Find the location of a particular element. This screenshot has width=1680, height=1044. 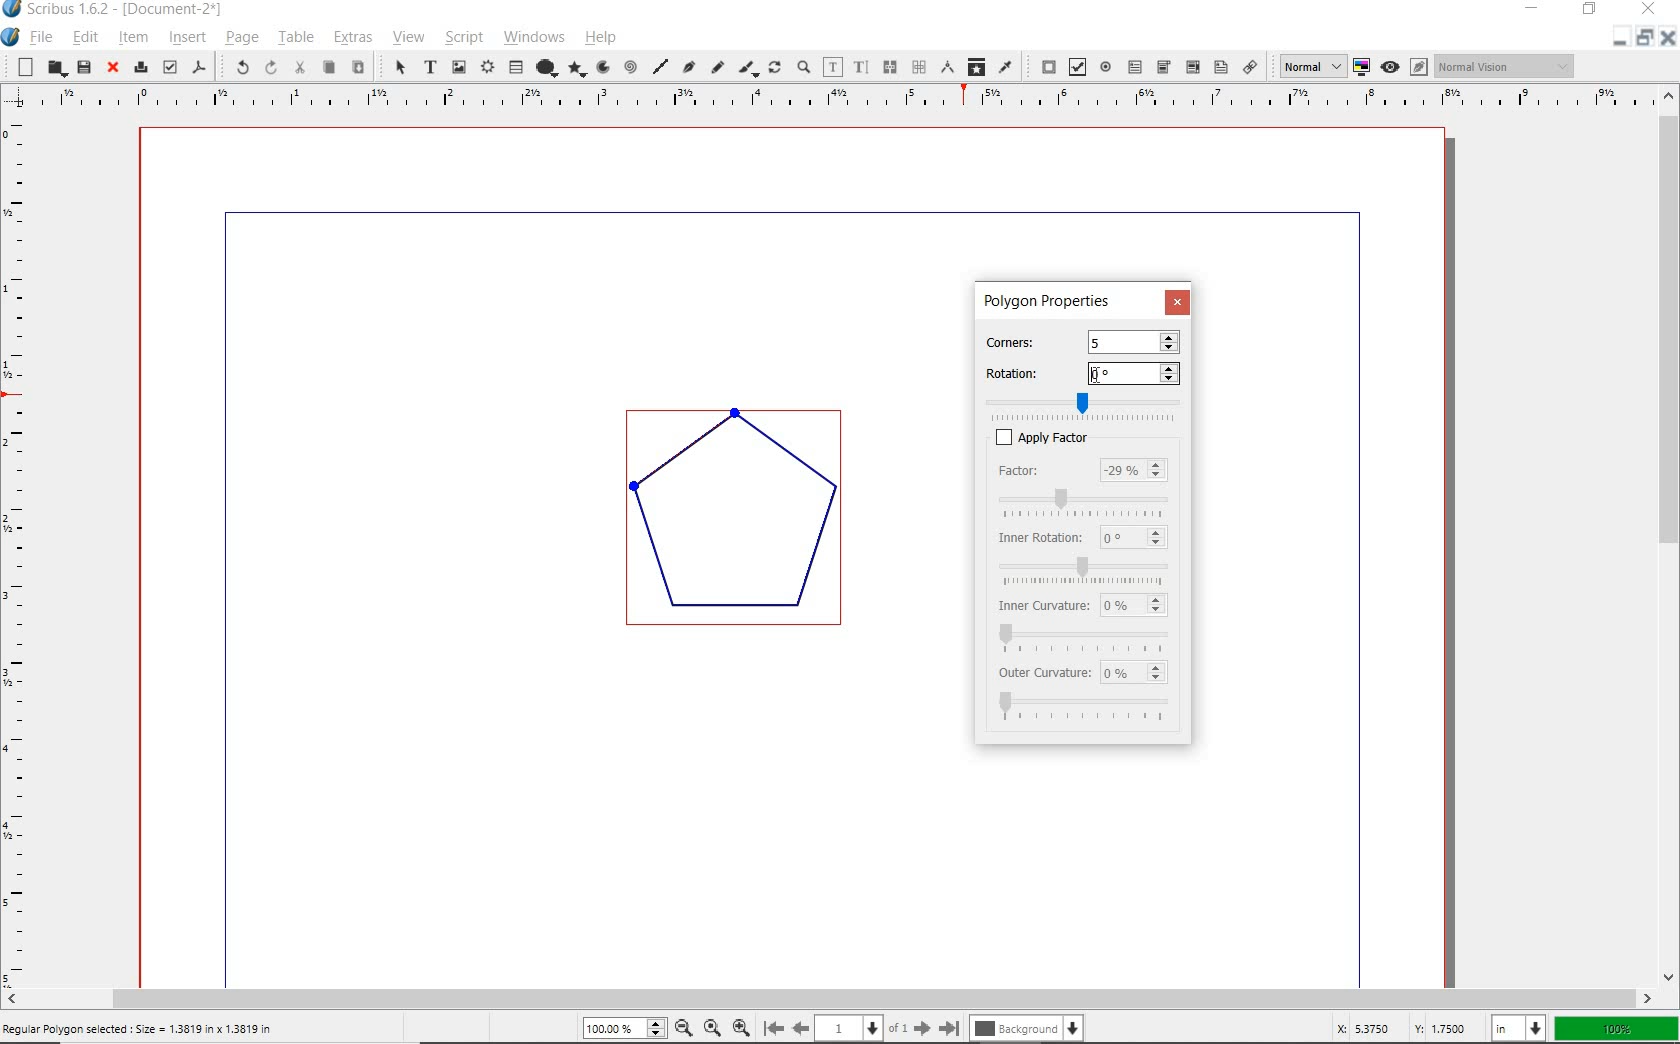

outer curvature input is located at coordinates (1138, 673).